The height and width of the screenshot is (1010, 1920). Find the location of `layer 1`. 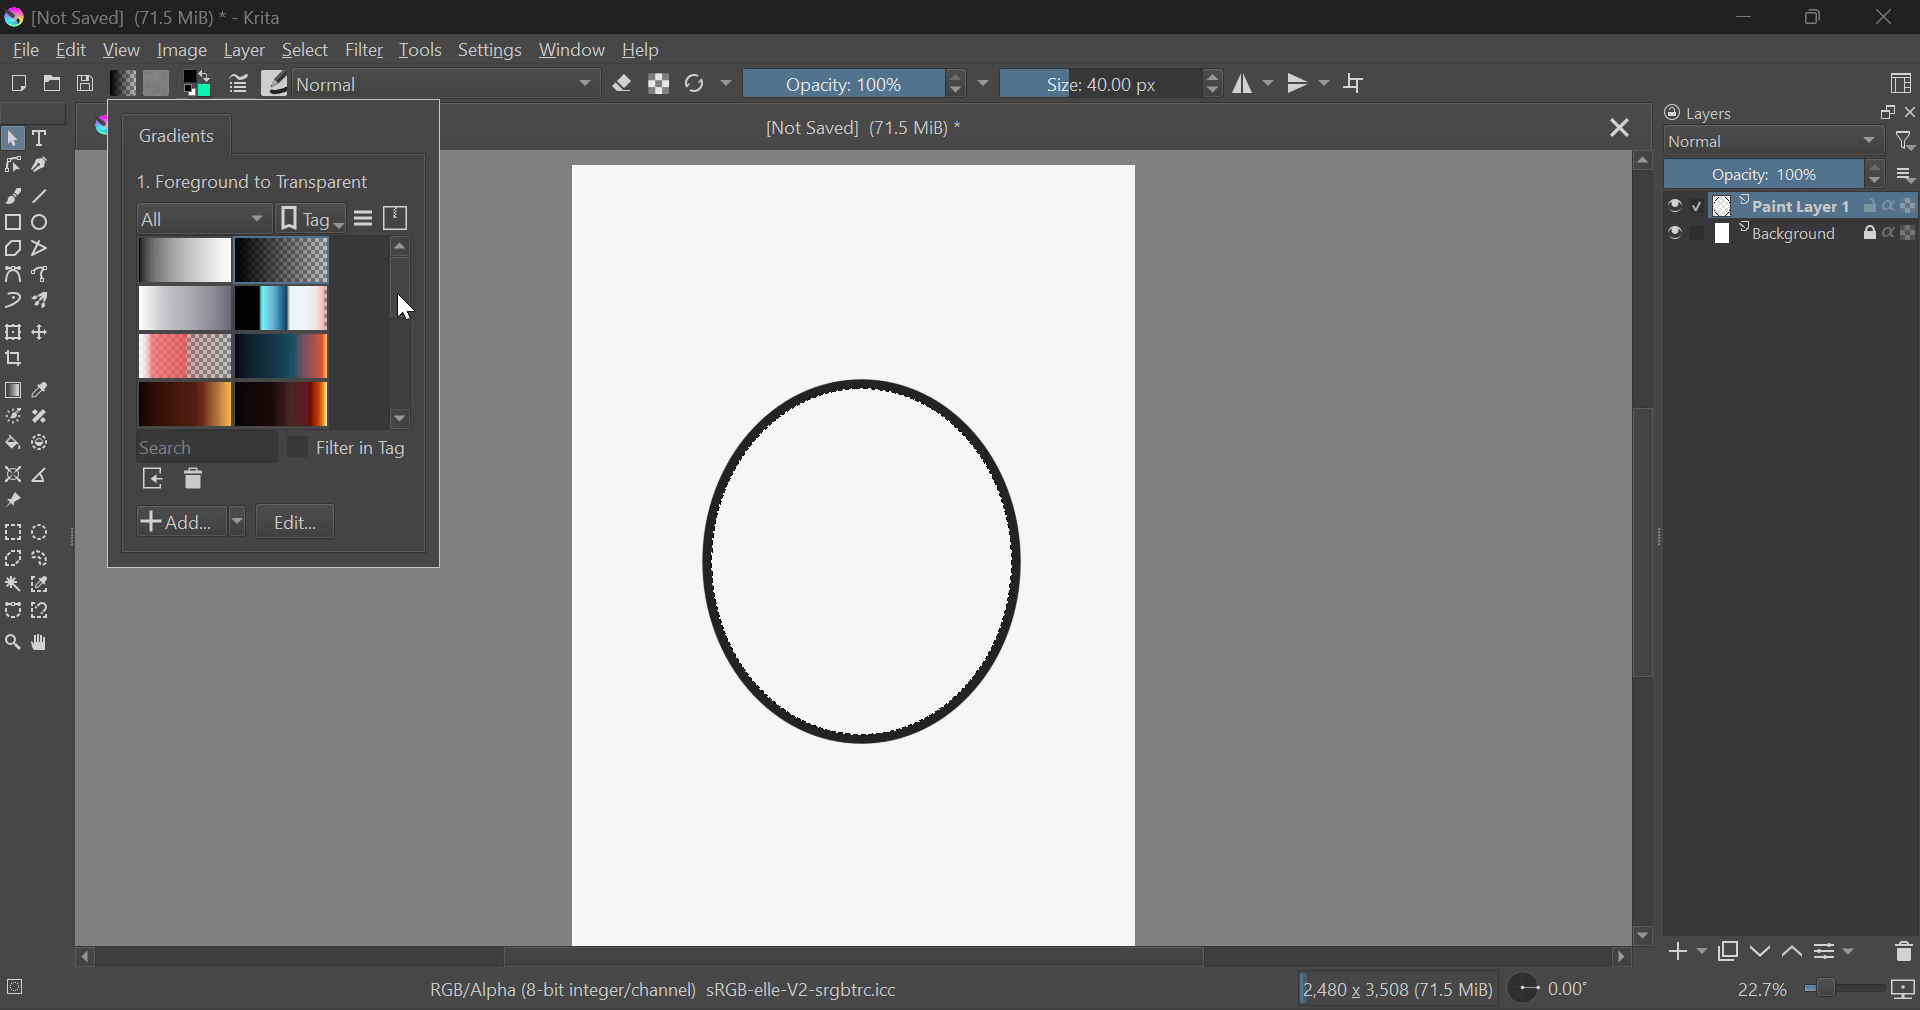

layer 1 is located at coordinates (1784, 206).